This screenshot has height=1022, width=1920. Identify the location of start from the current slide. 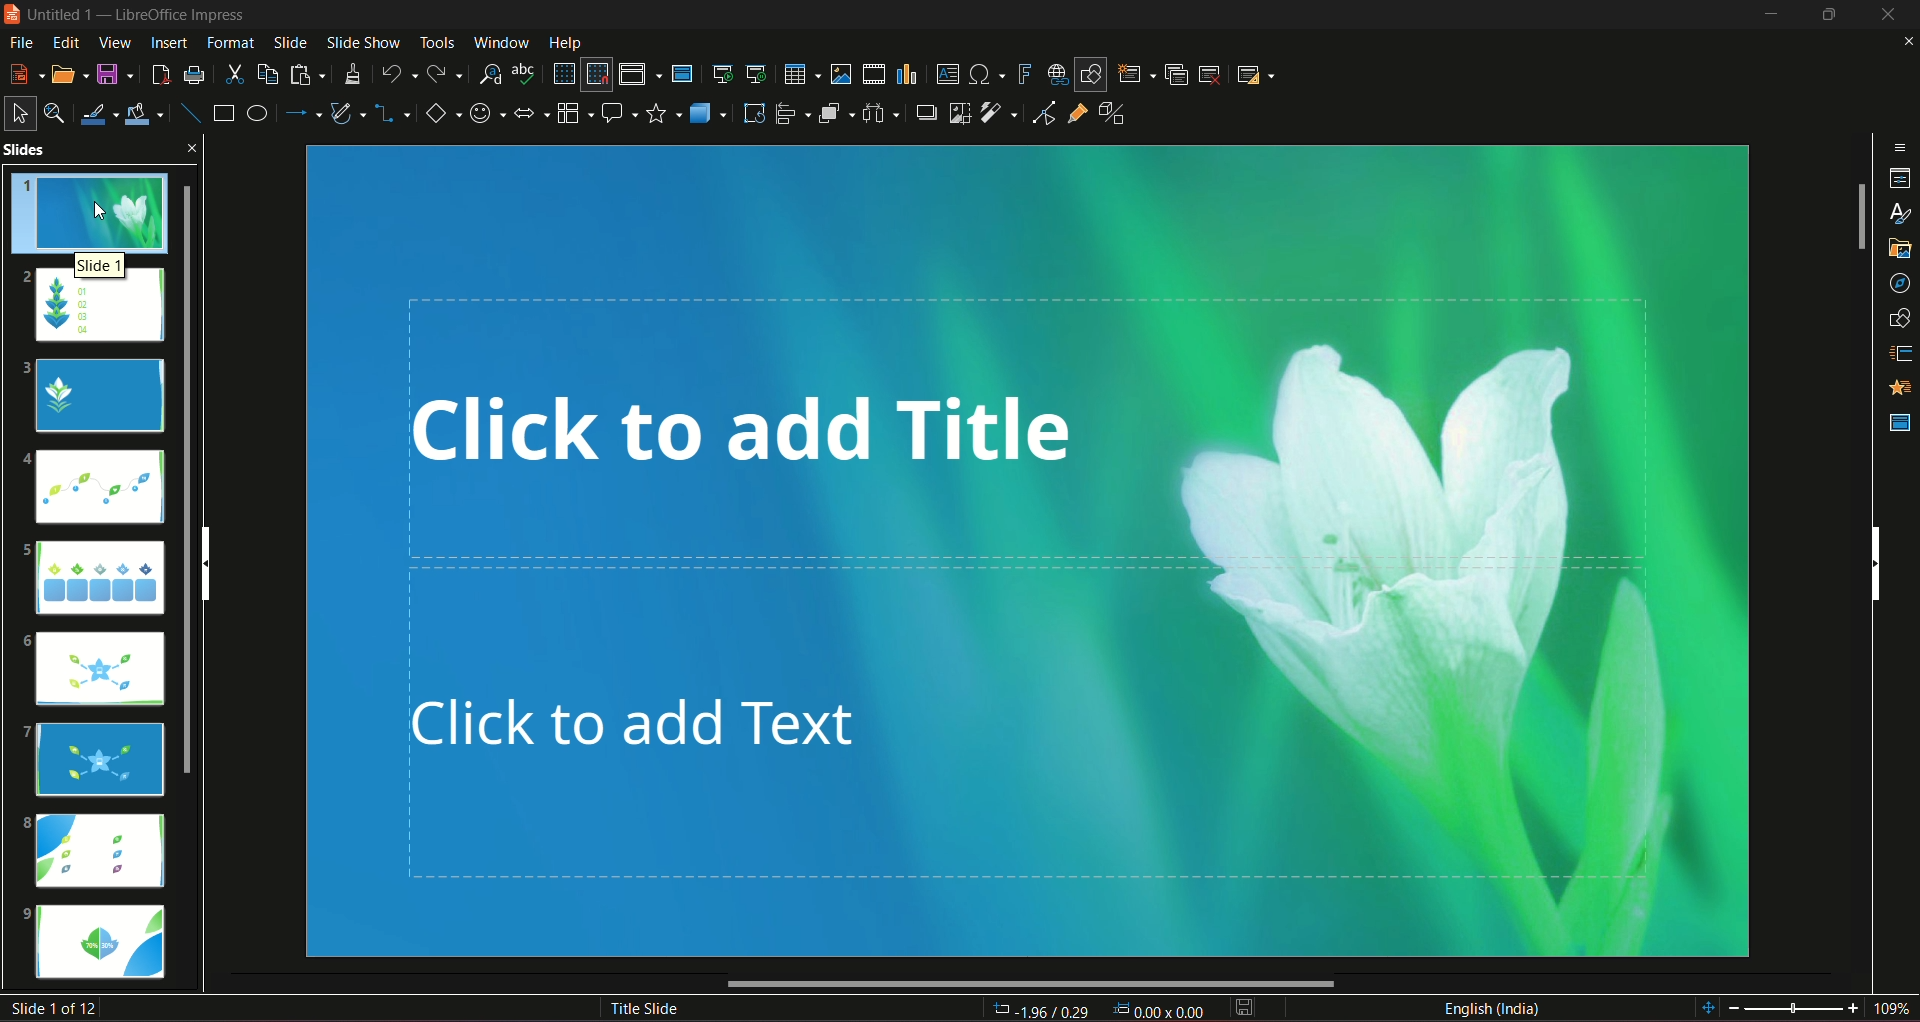
(757, 72).